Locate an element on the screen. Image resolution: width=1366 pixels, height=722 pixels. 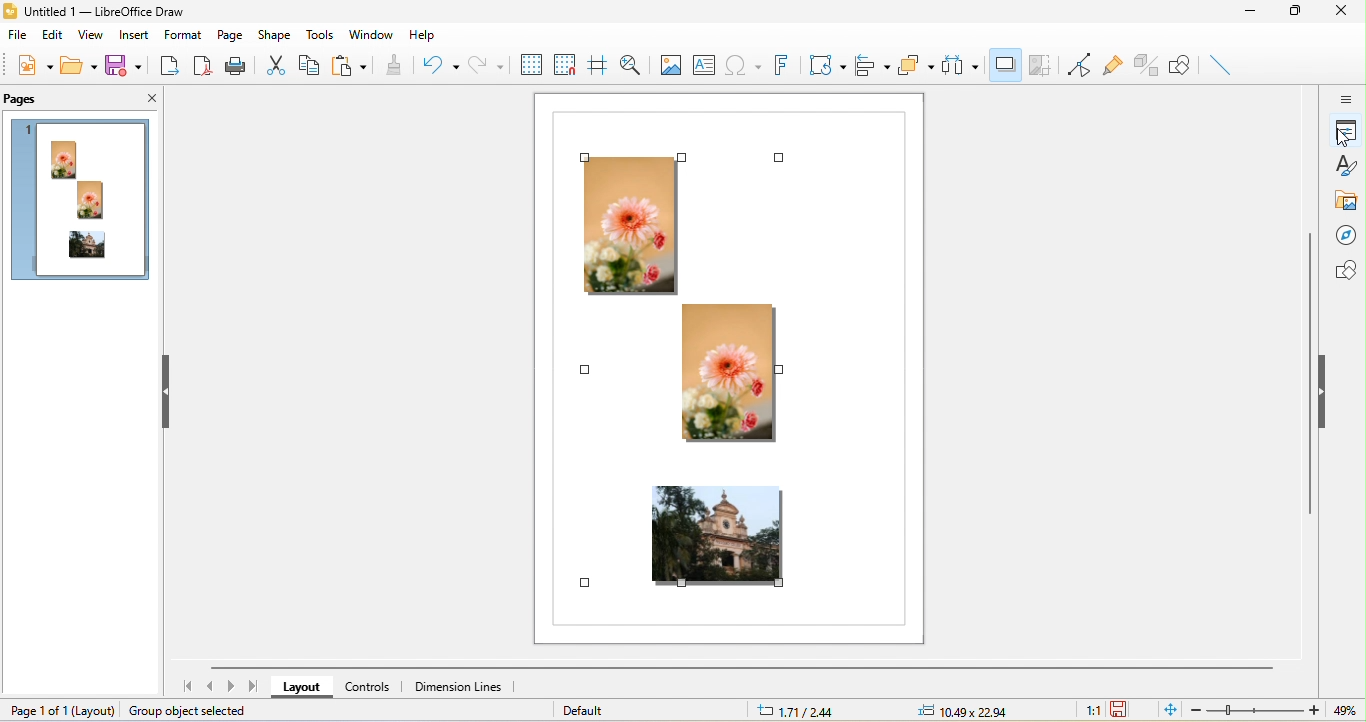
tools is located at coordinates (320, 35).